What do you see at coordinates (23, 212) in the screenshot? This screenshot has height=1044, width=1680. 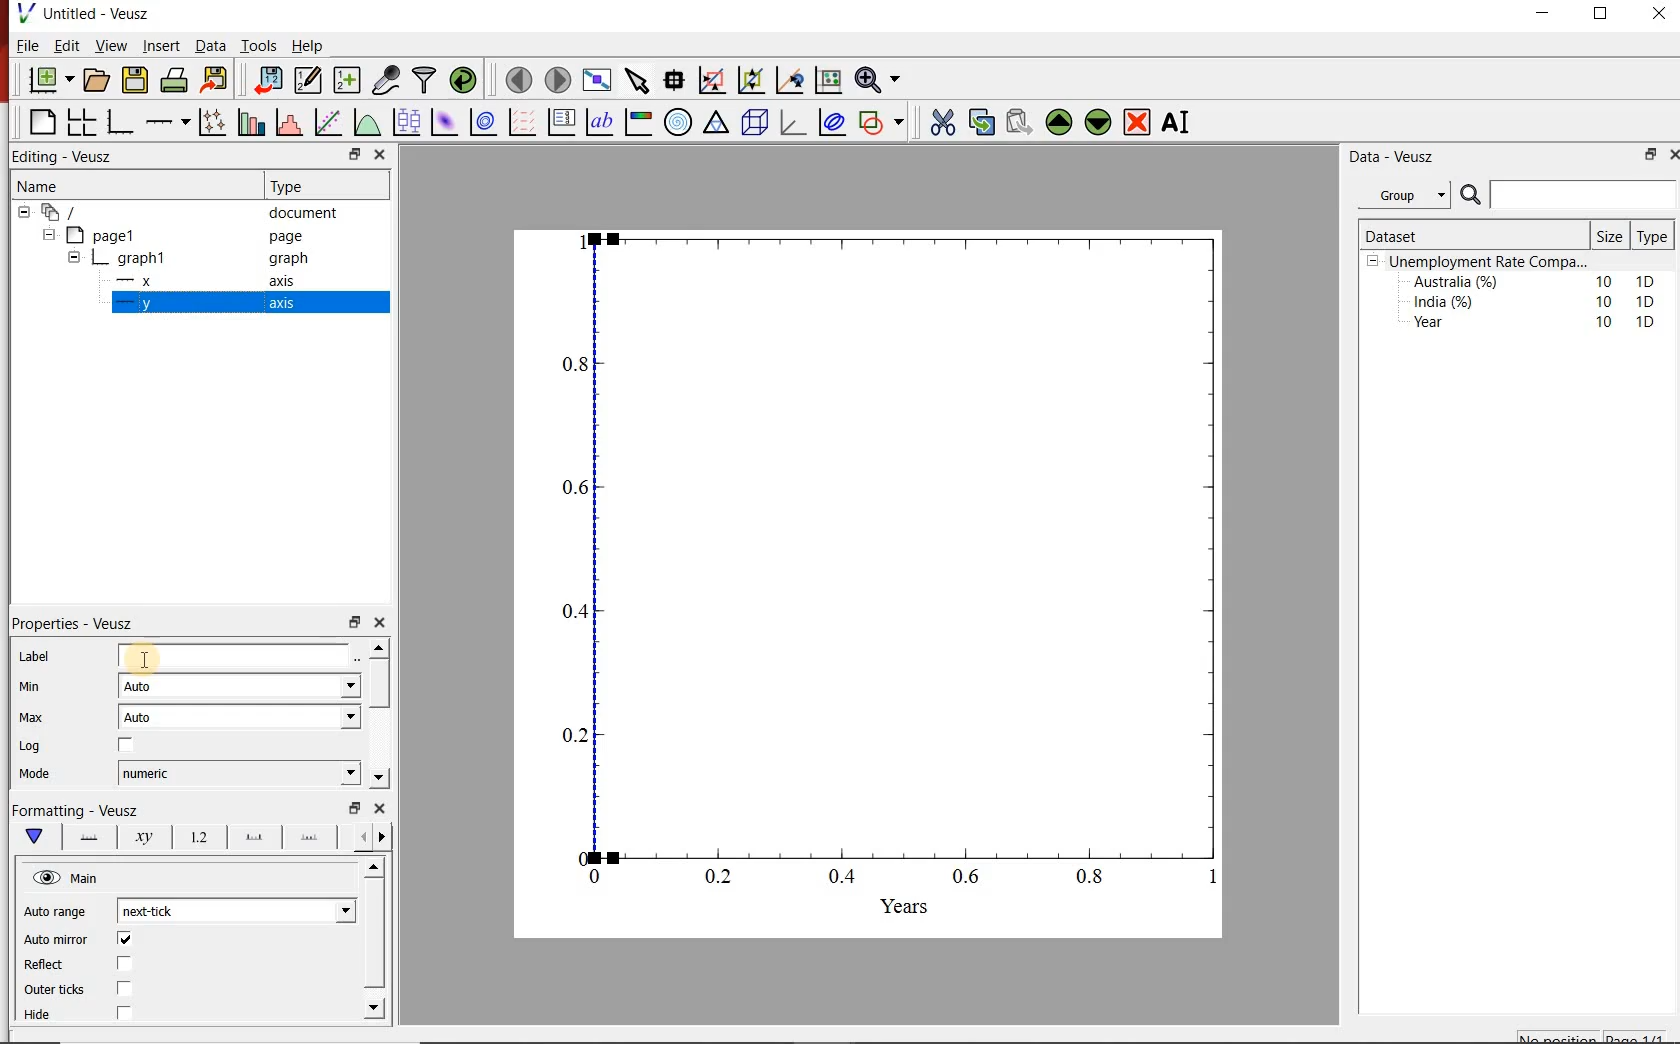 I see `collapse` at bounding box center [23, 212].